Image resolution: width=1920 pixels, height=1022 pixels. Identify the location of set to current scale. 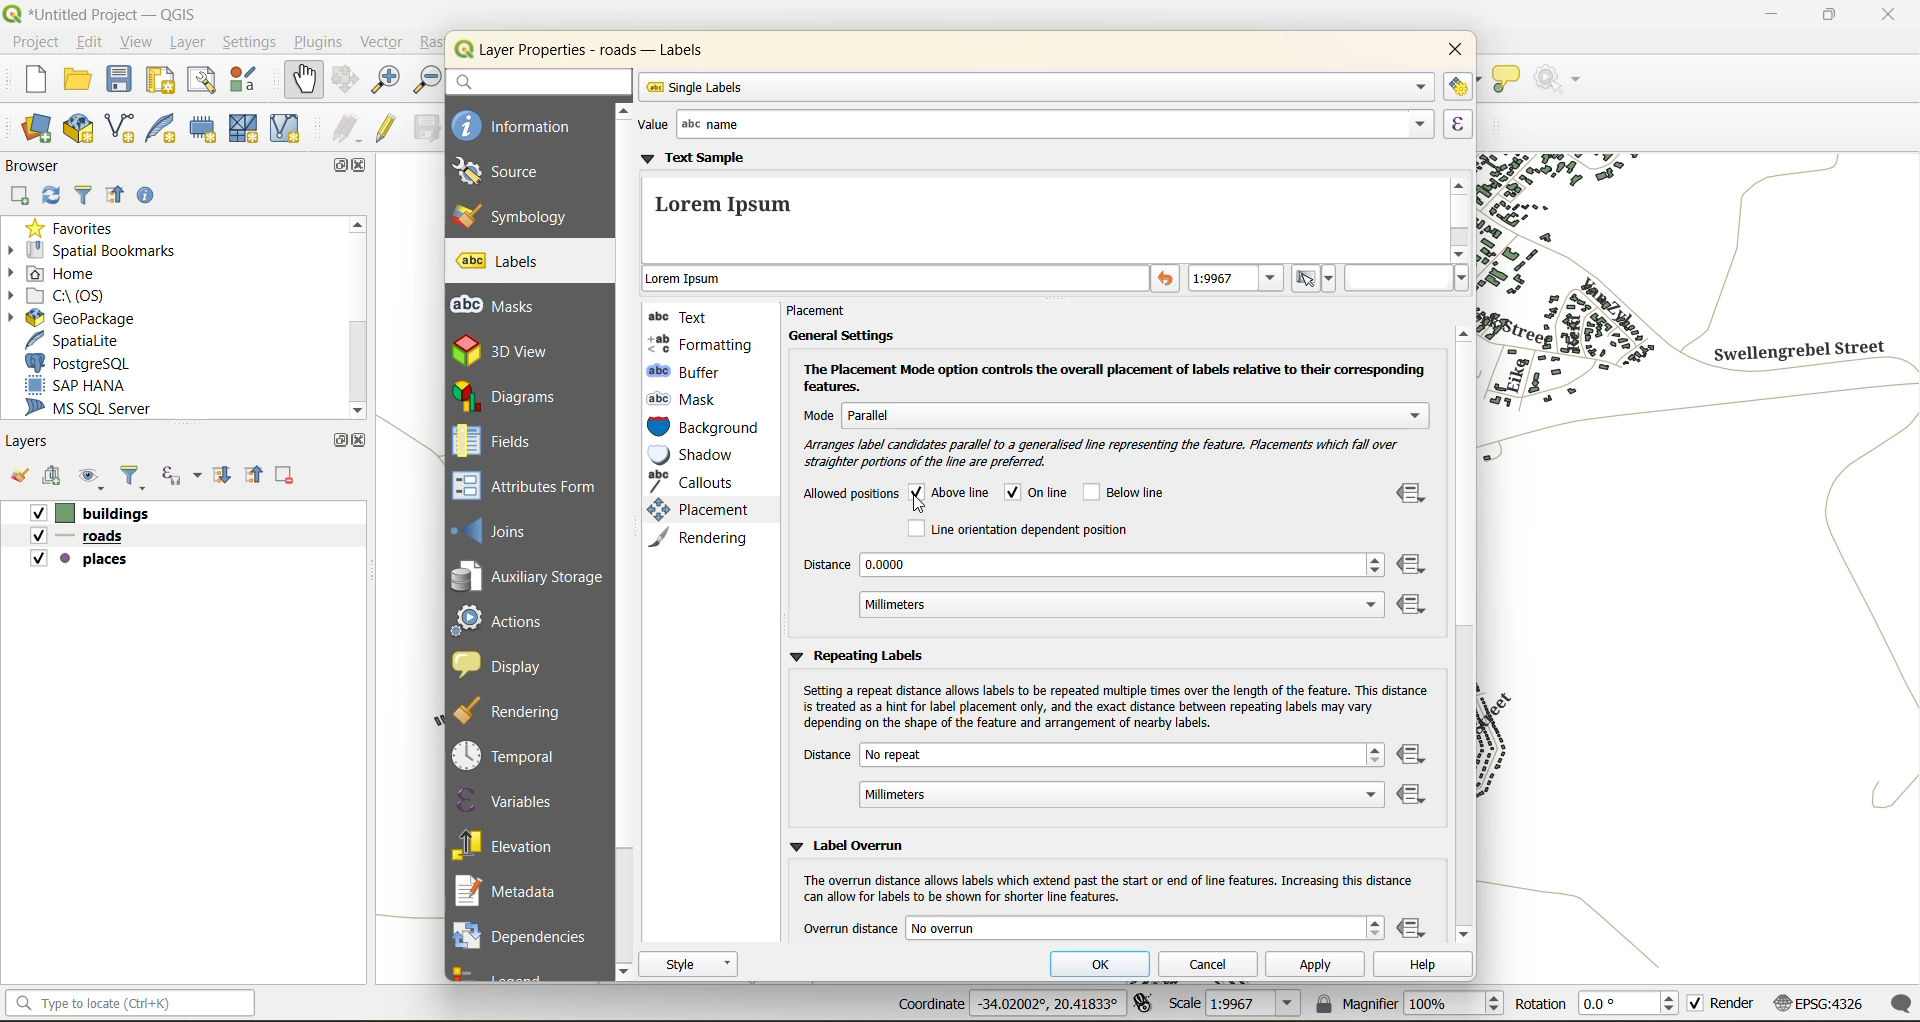
(1315, 279).